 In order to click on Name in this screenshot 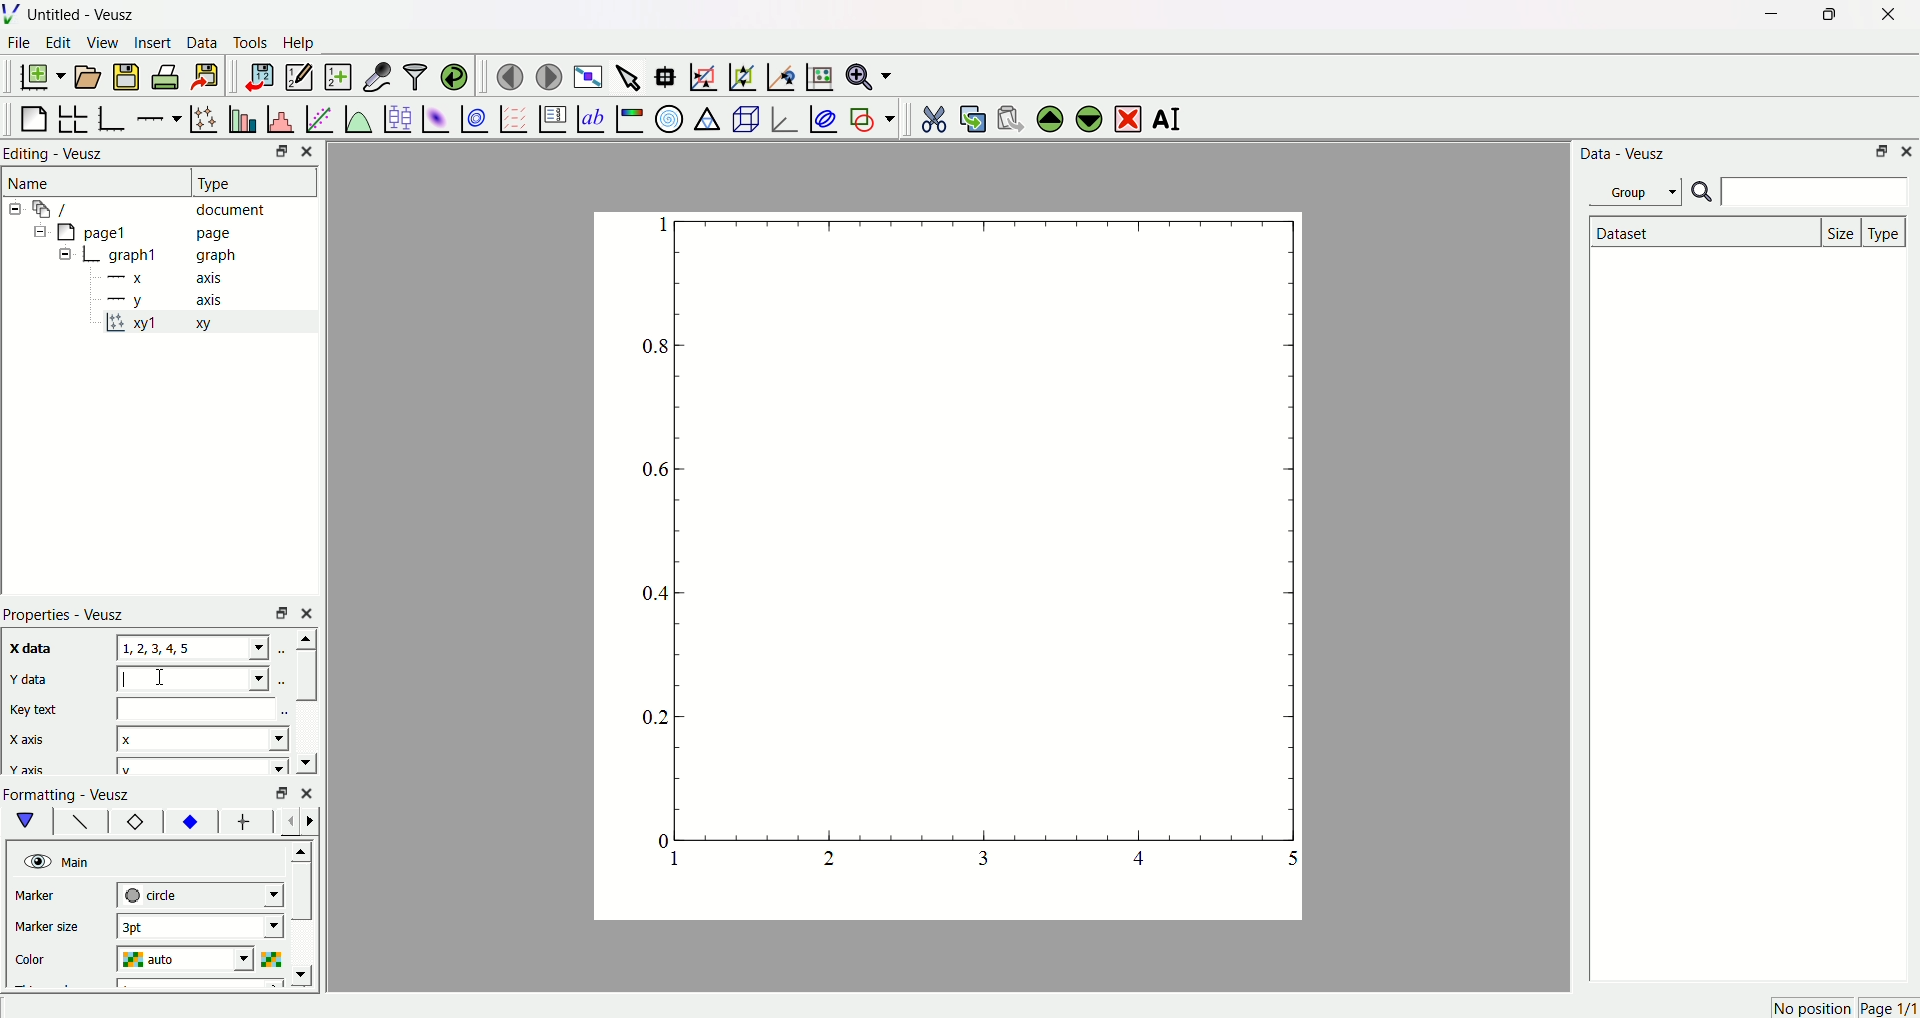, I will do `click(33, 183)`.